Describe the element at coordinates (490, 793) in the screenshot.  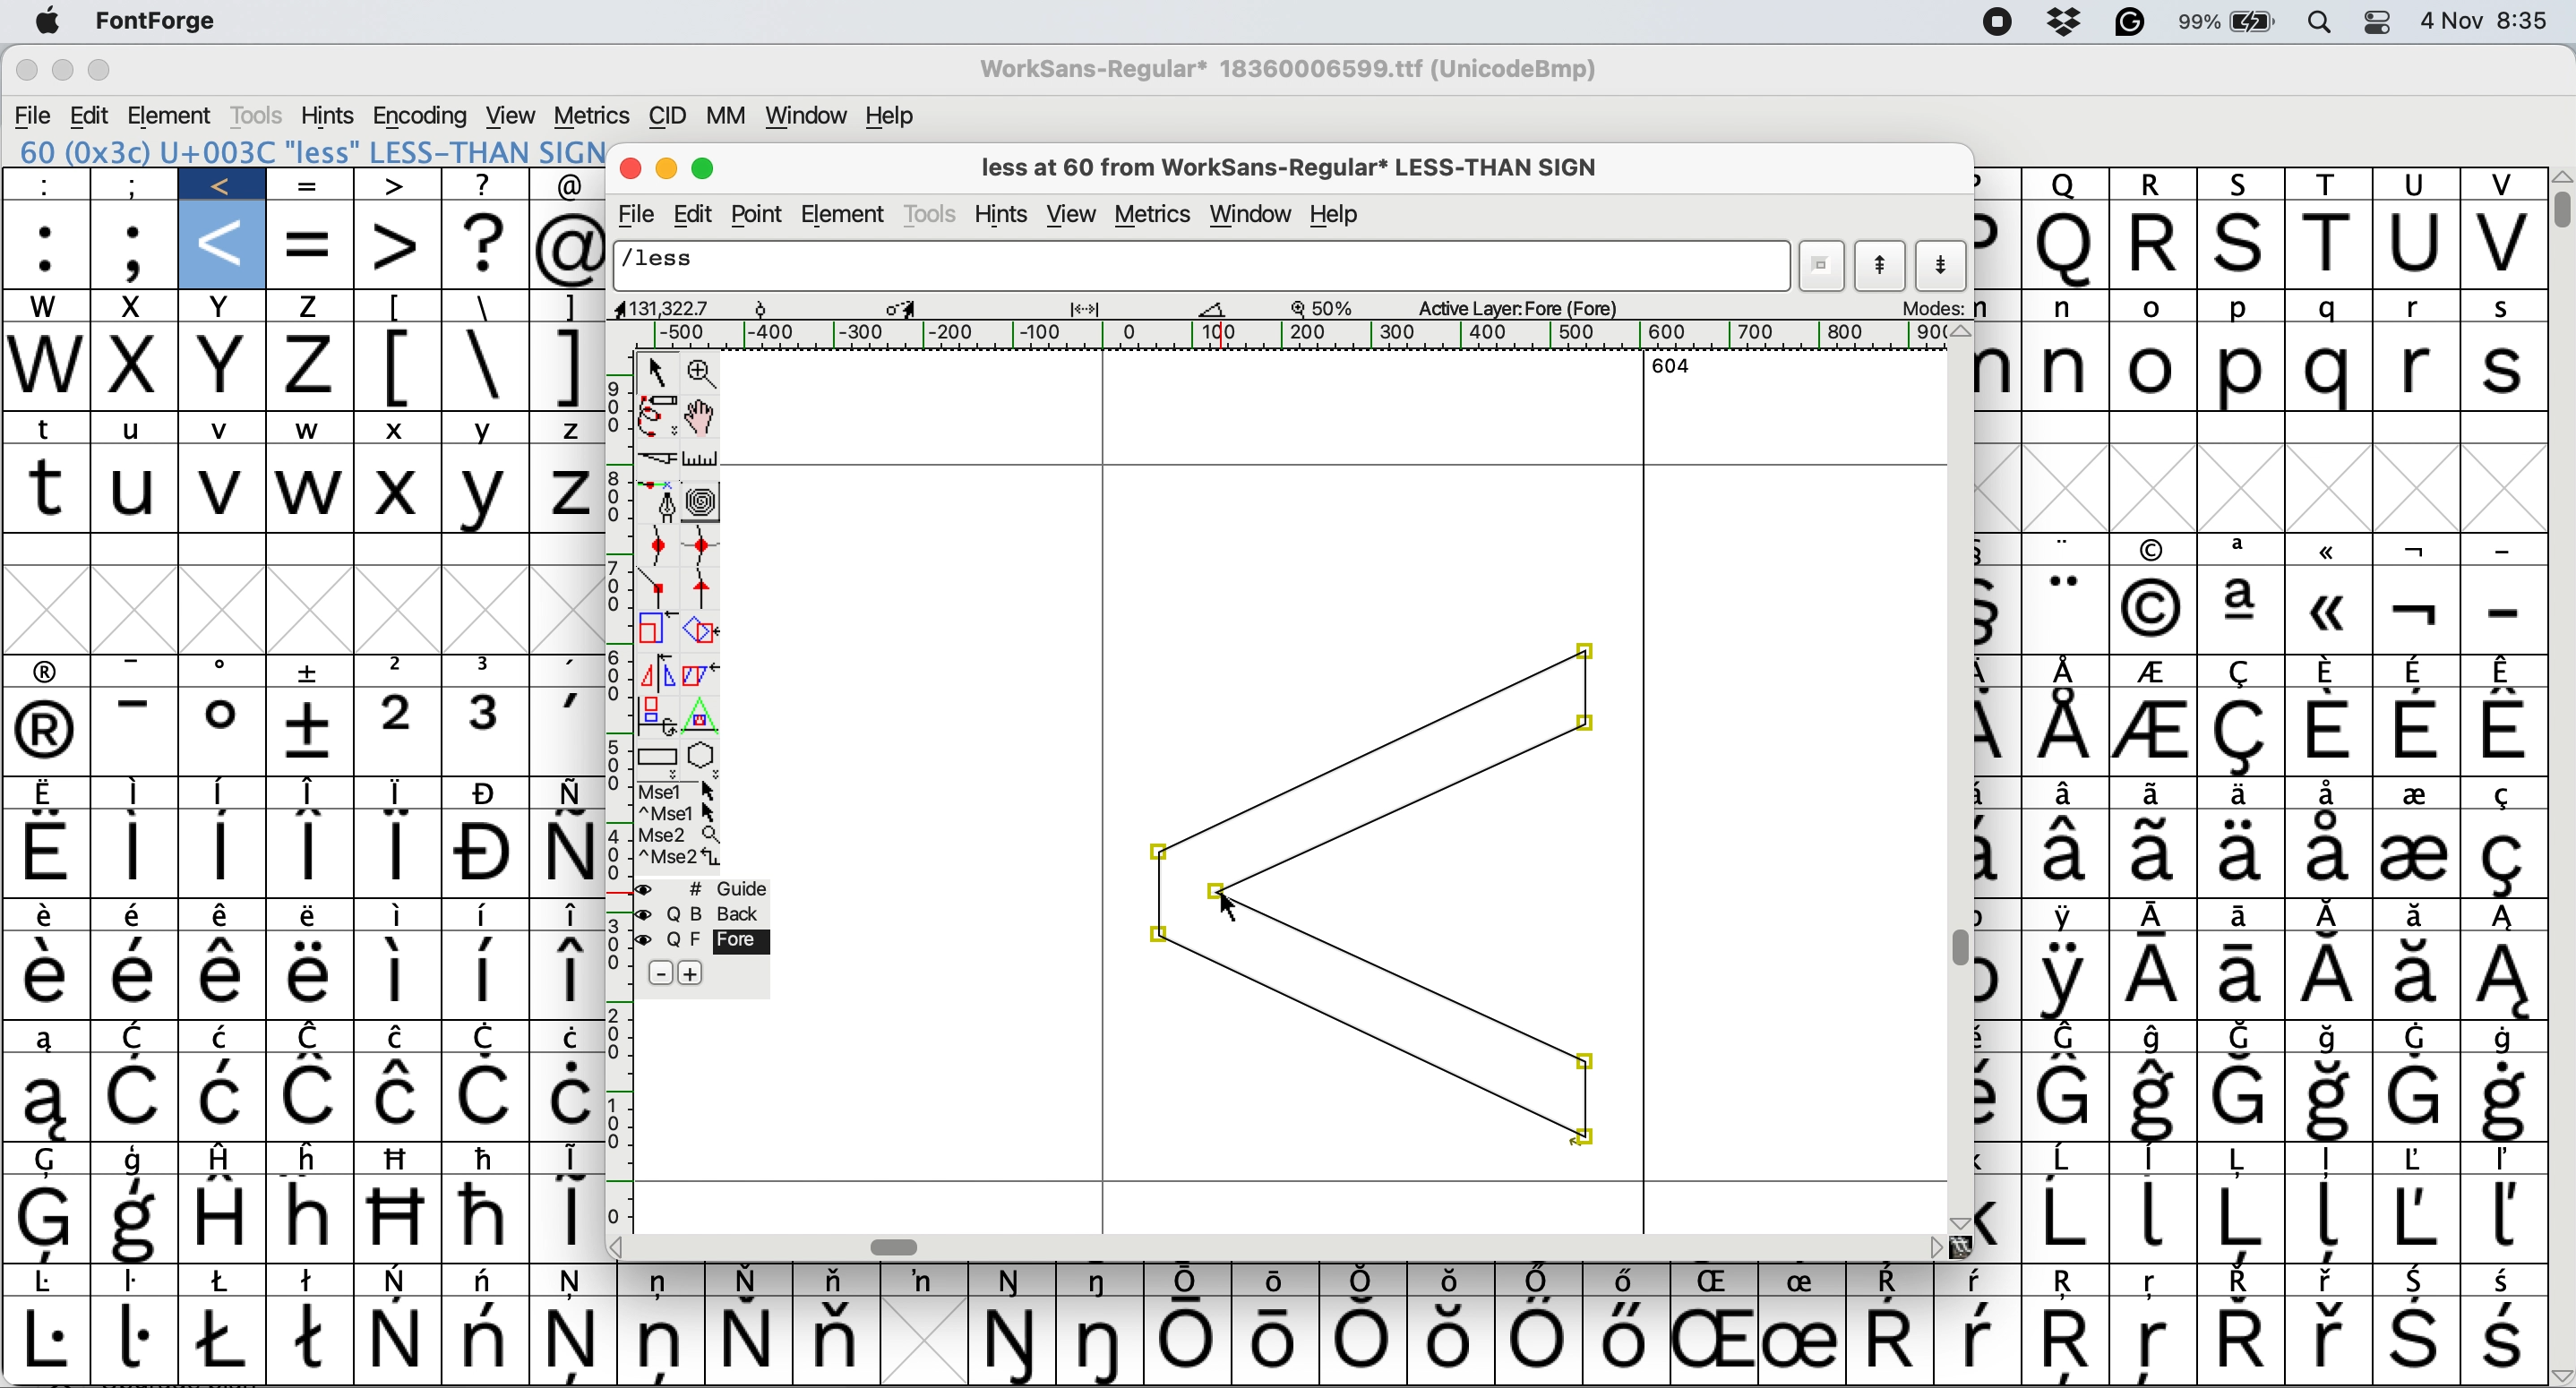
I see `Symbol` at that location.